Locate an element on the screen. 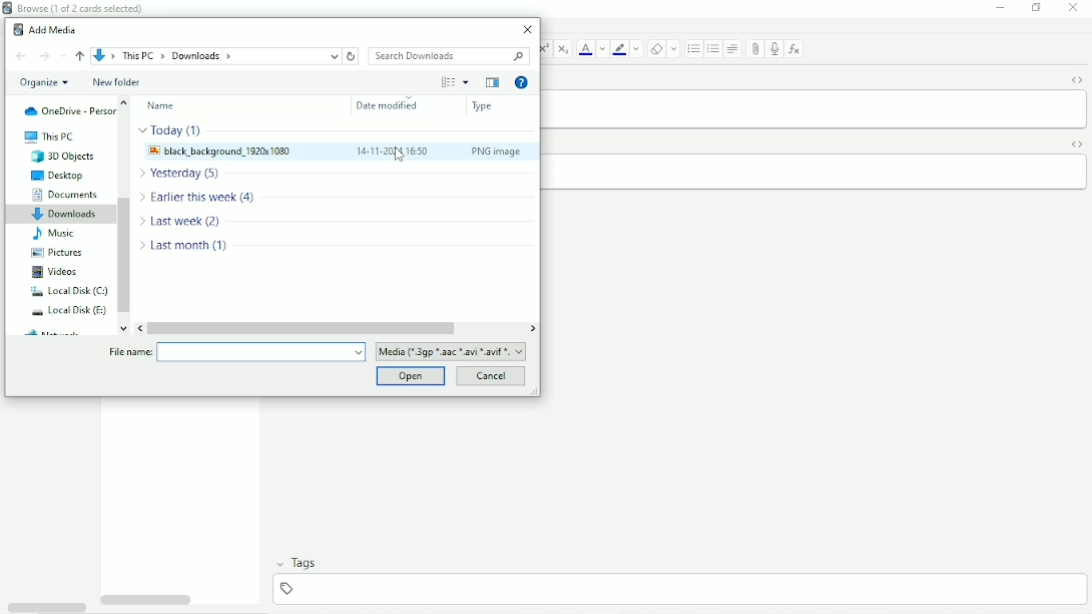  New folder is located at coordinates (116, 82).